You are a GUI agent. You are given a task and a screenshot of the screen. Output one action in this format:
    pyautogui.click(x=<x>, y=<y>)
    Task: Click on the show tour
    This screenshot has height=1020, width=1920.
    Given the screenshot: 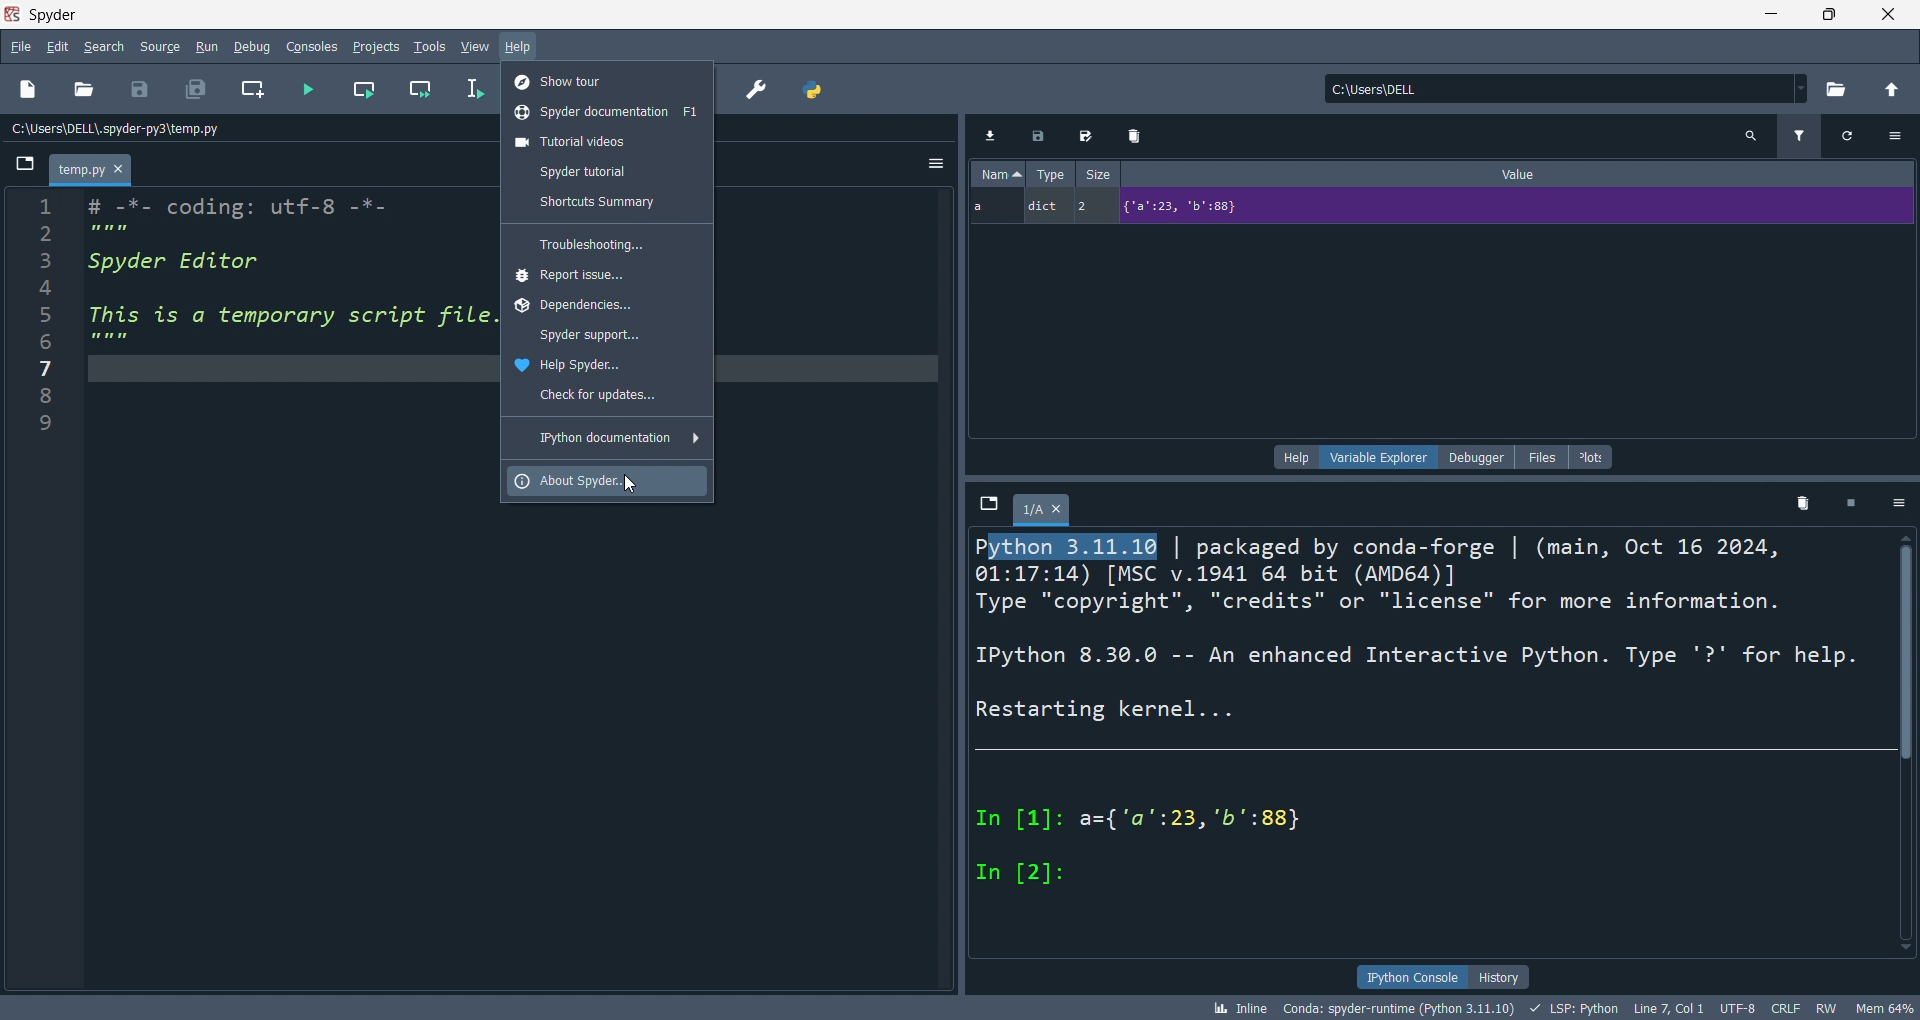 What is the action you would take?
    pyautogui.click(x=609, y=80)
    